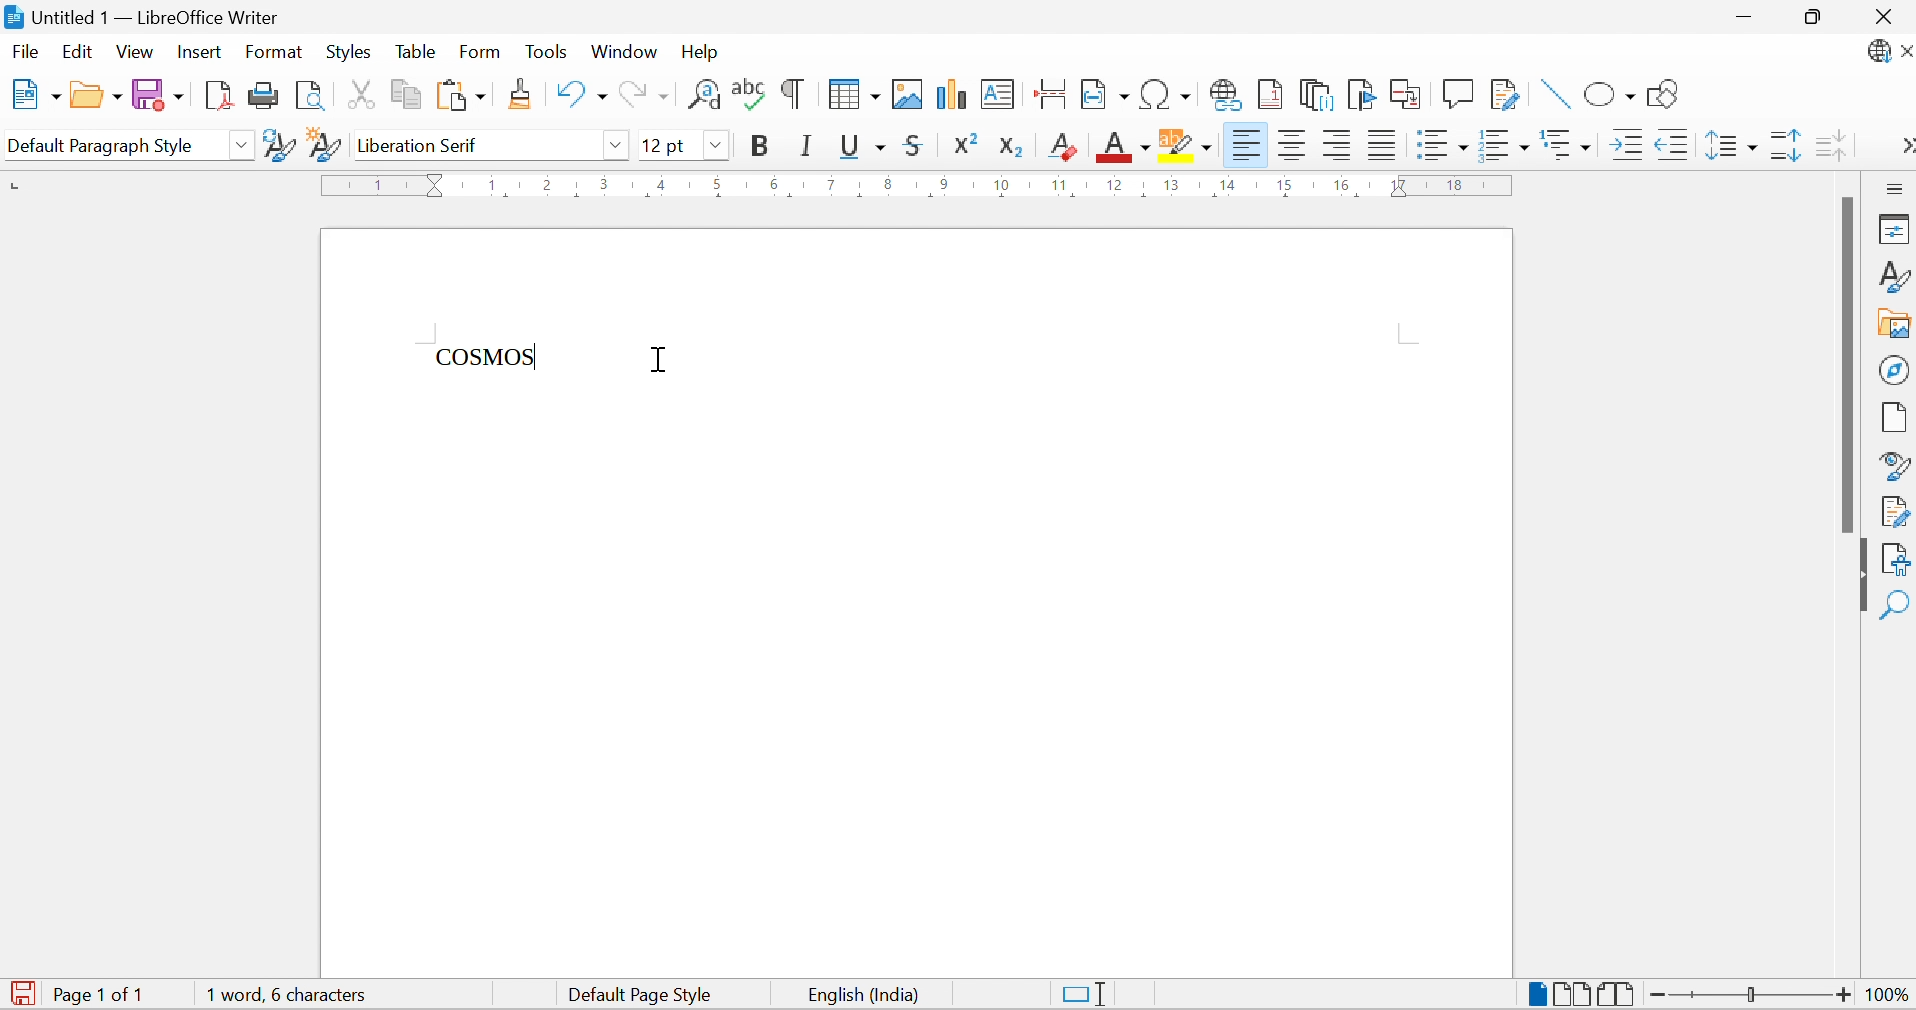 The image size is (1916, 1010). What do you see at coordinates (101, 145) in the screenshot?
I see `Default Paragraph Style` at bounding box center [101, 145].